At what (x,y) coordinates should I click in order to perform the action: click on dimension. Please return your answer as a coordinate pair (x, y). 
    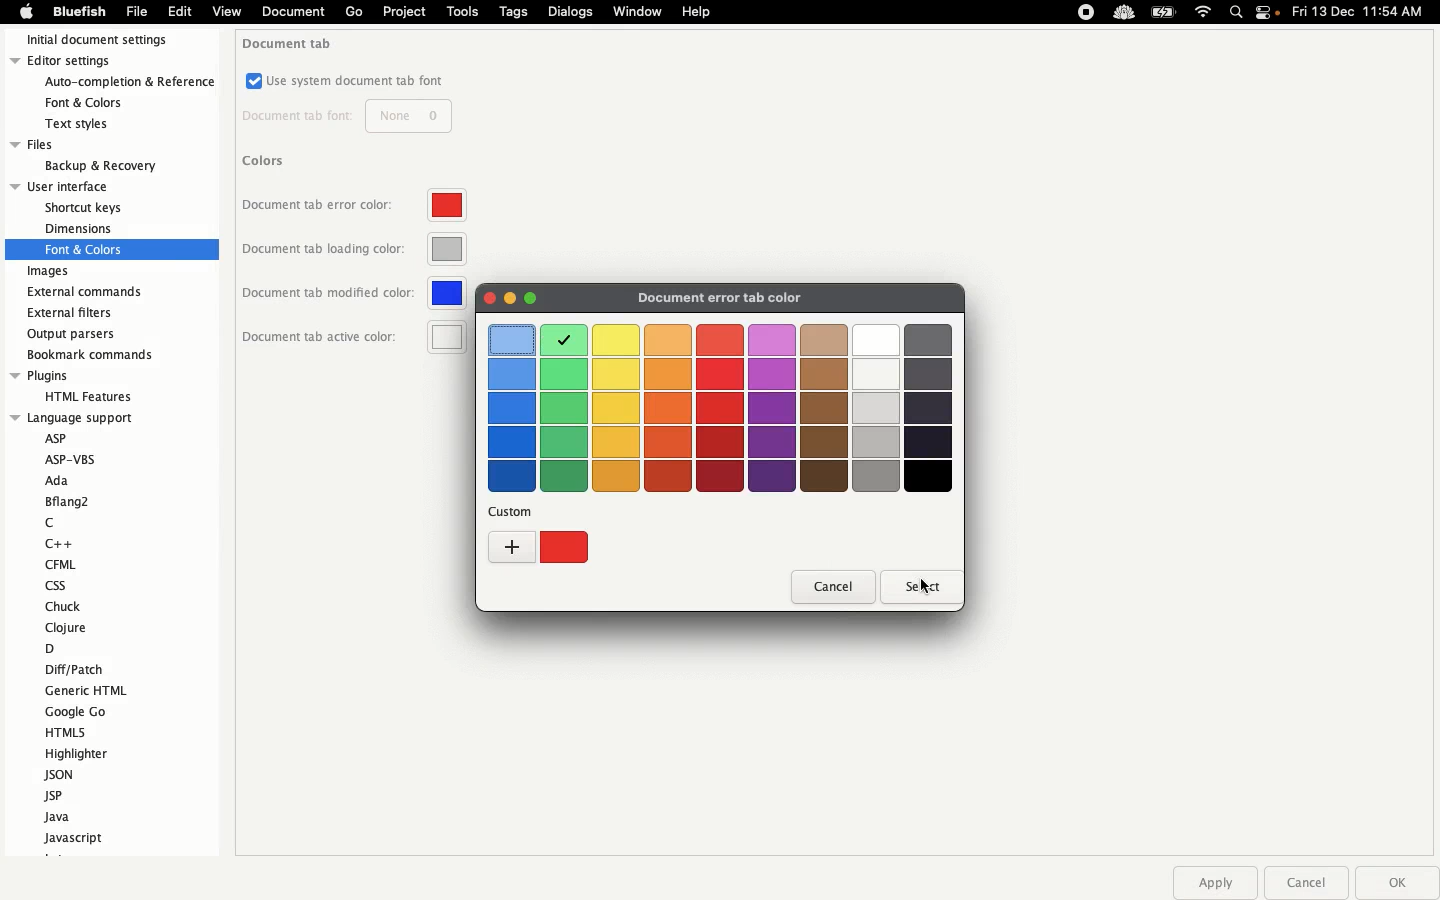
    Looking at the image, I should click on (78, 228).